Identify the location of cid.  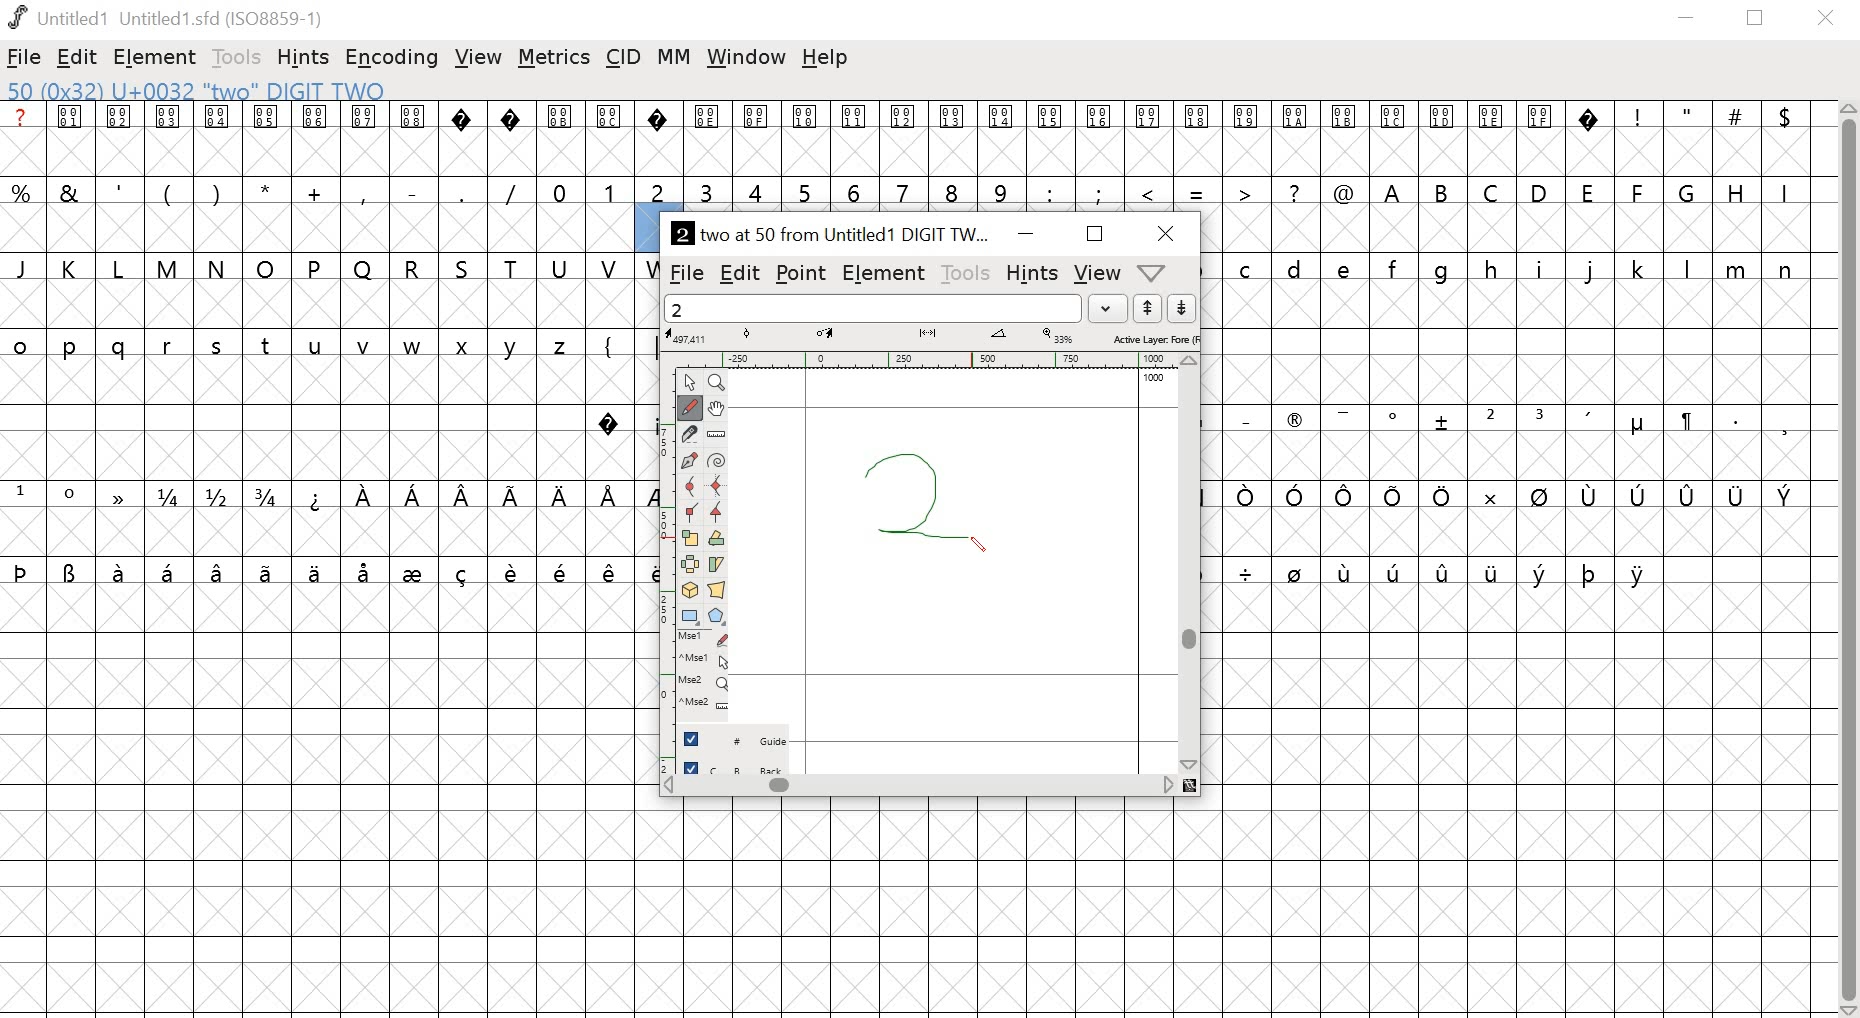
(622, 56).